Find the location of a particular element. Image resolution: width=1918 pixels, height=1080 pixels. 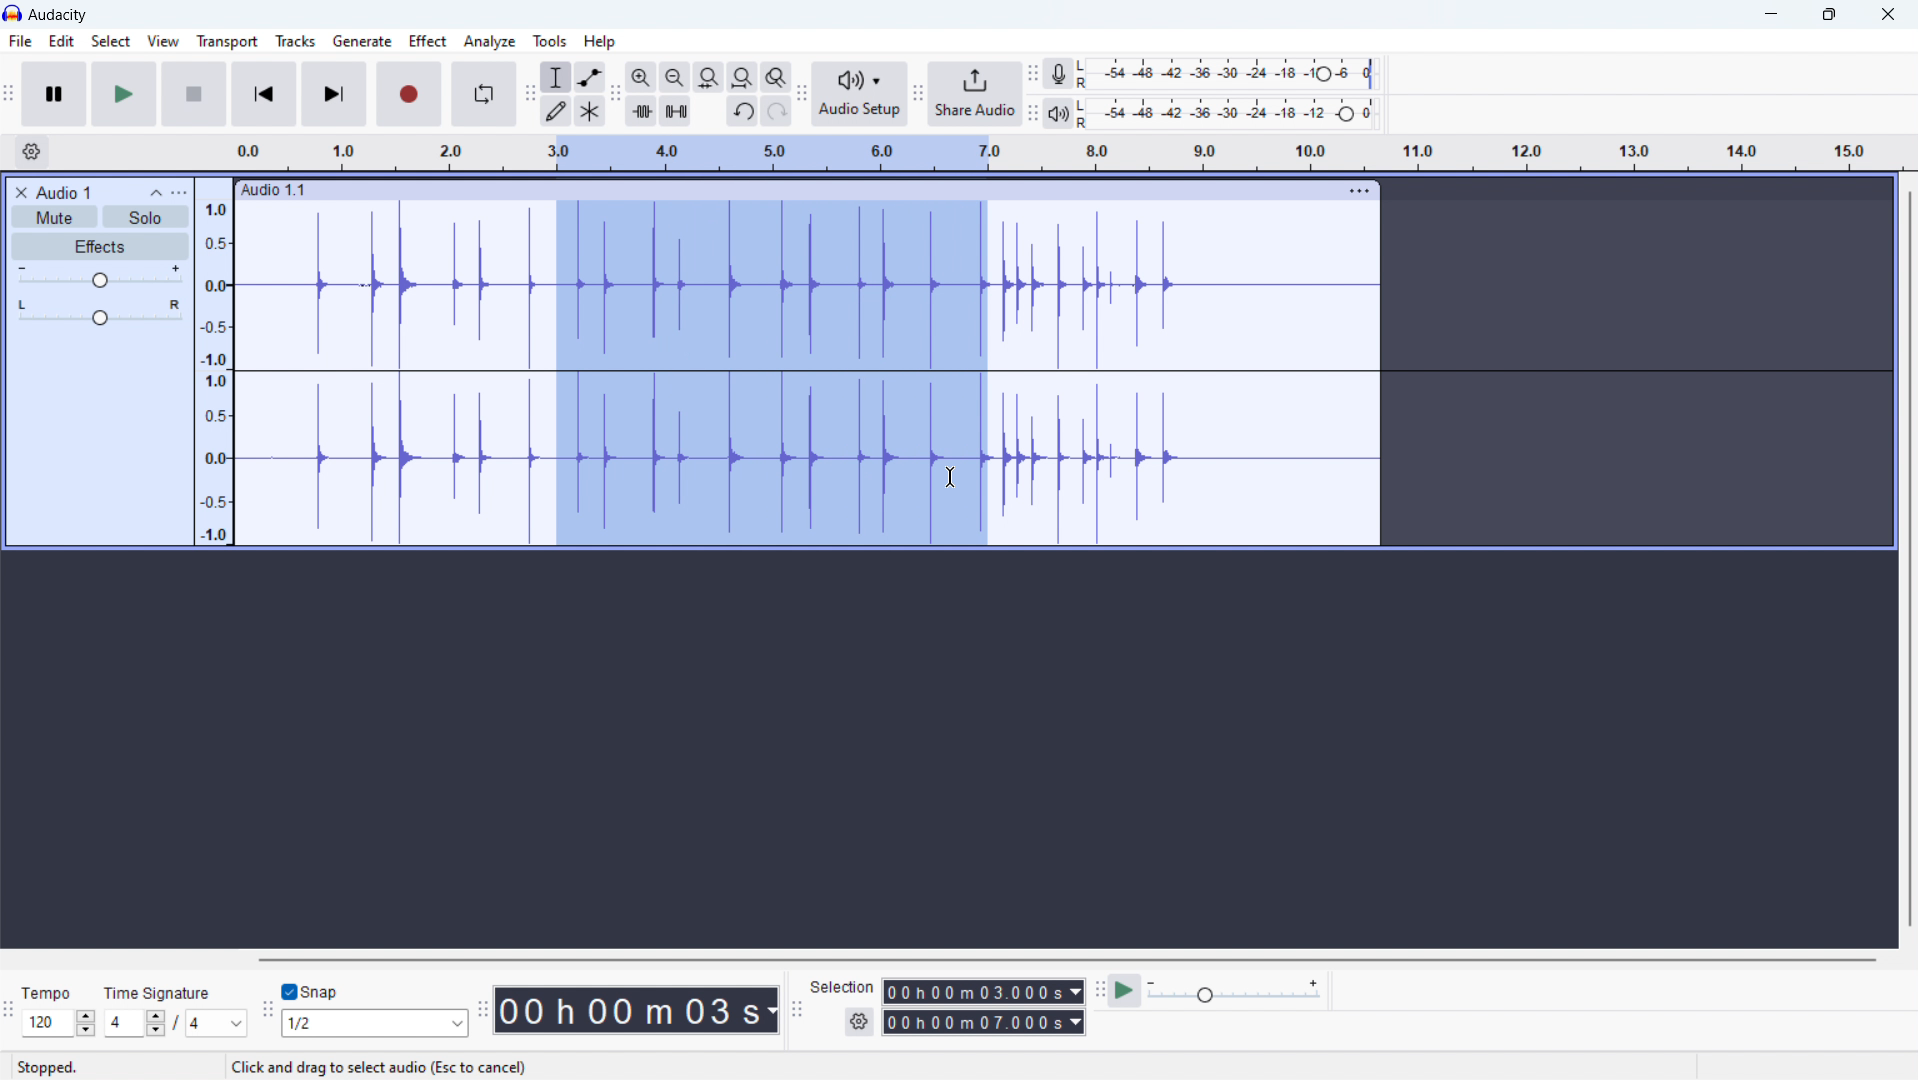

fit project to width is located at coordinates (743, 77).